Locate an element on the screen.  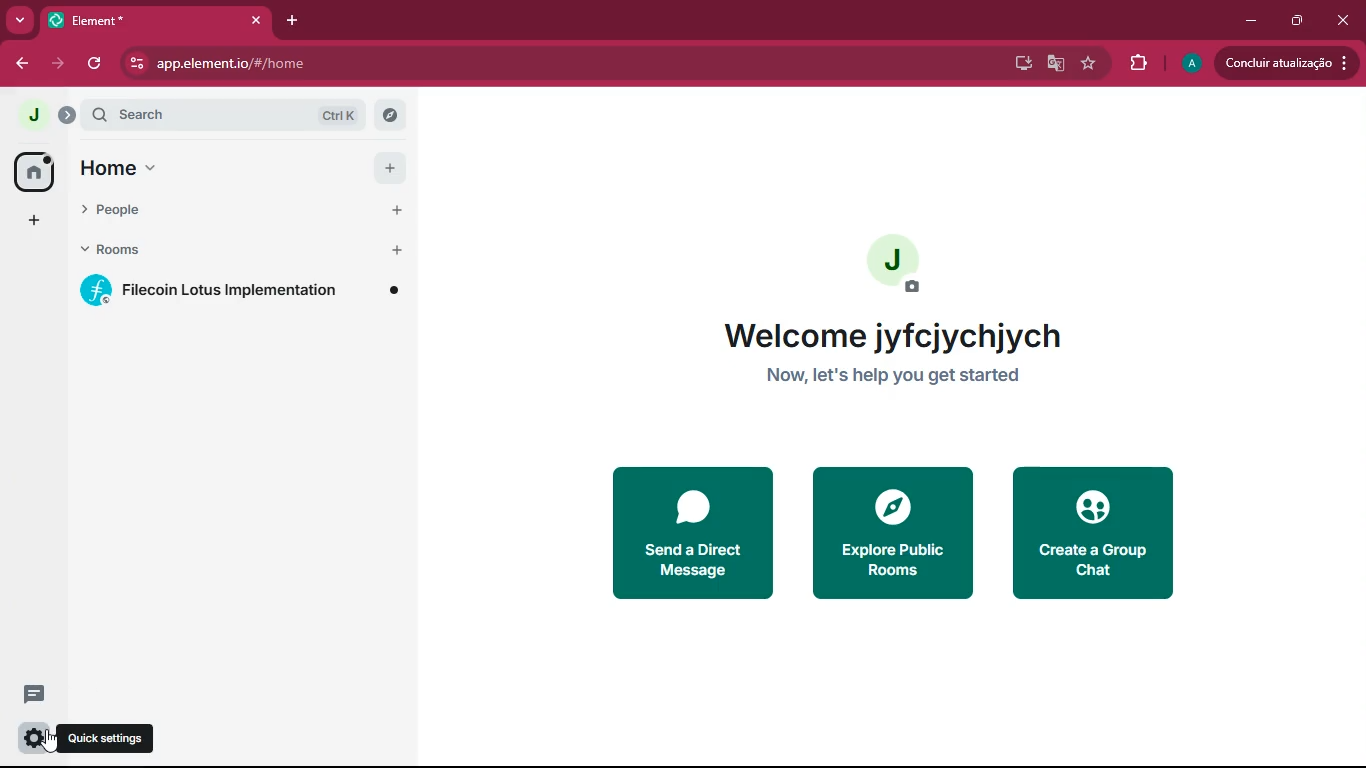
close is located at coordinates (1344, 19).